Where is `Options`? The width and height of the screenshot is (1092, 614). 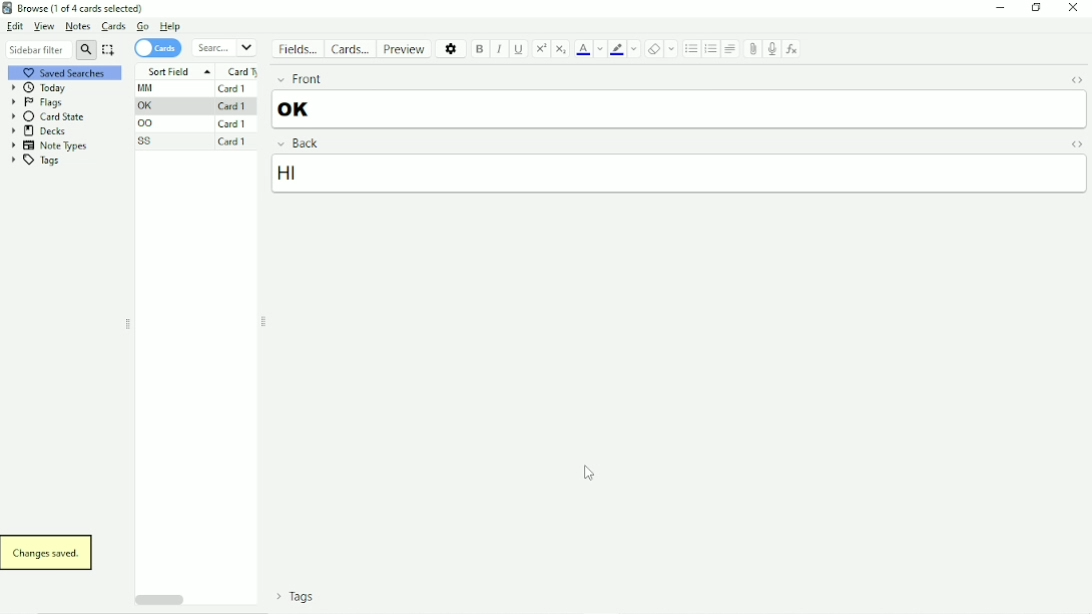 Options is located at coordinates (452, 48).